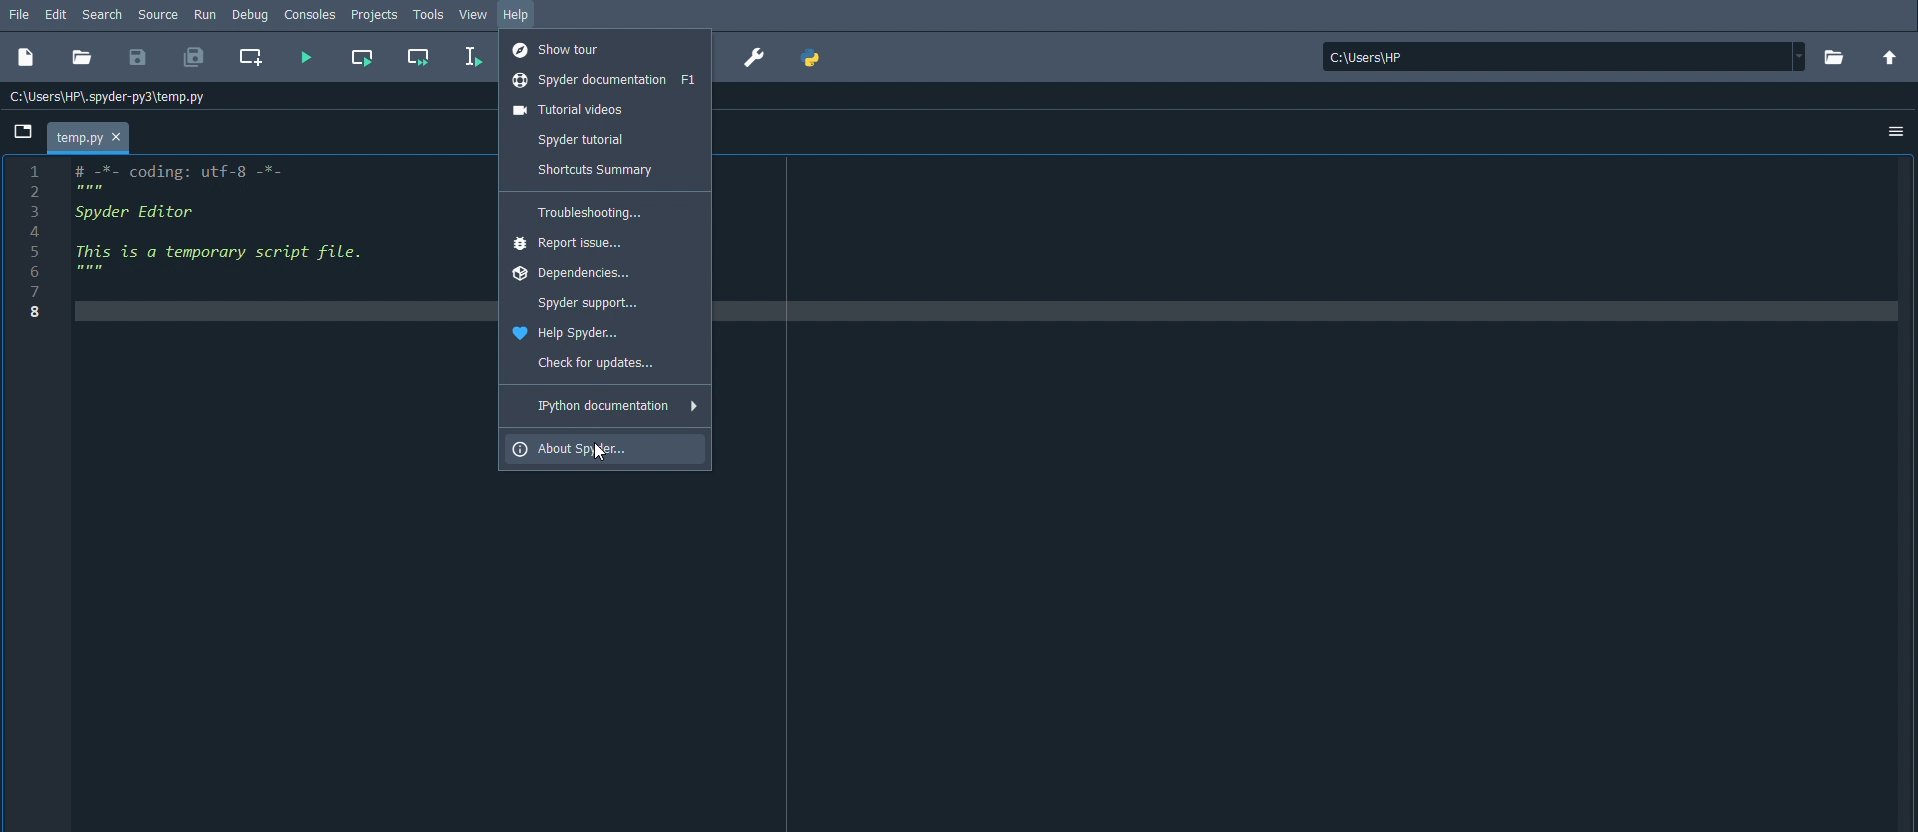 This screenshot has width=1918, height=832. What do you see at coordinates (81, 58) in the screenshot?
I see `Open file` at bounding box center [81, 58].